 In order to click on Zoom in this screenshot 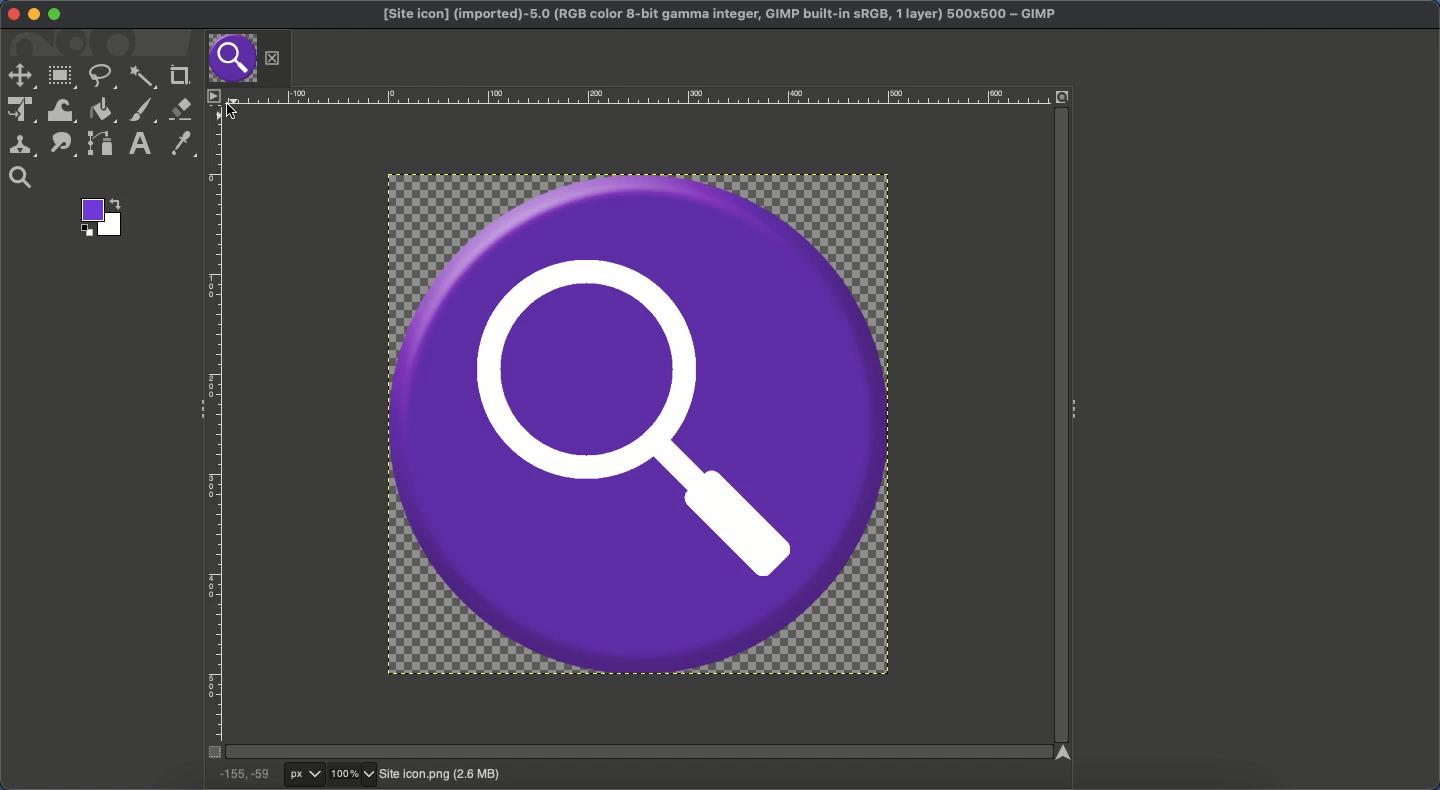, I will do `click(354, 775)`.